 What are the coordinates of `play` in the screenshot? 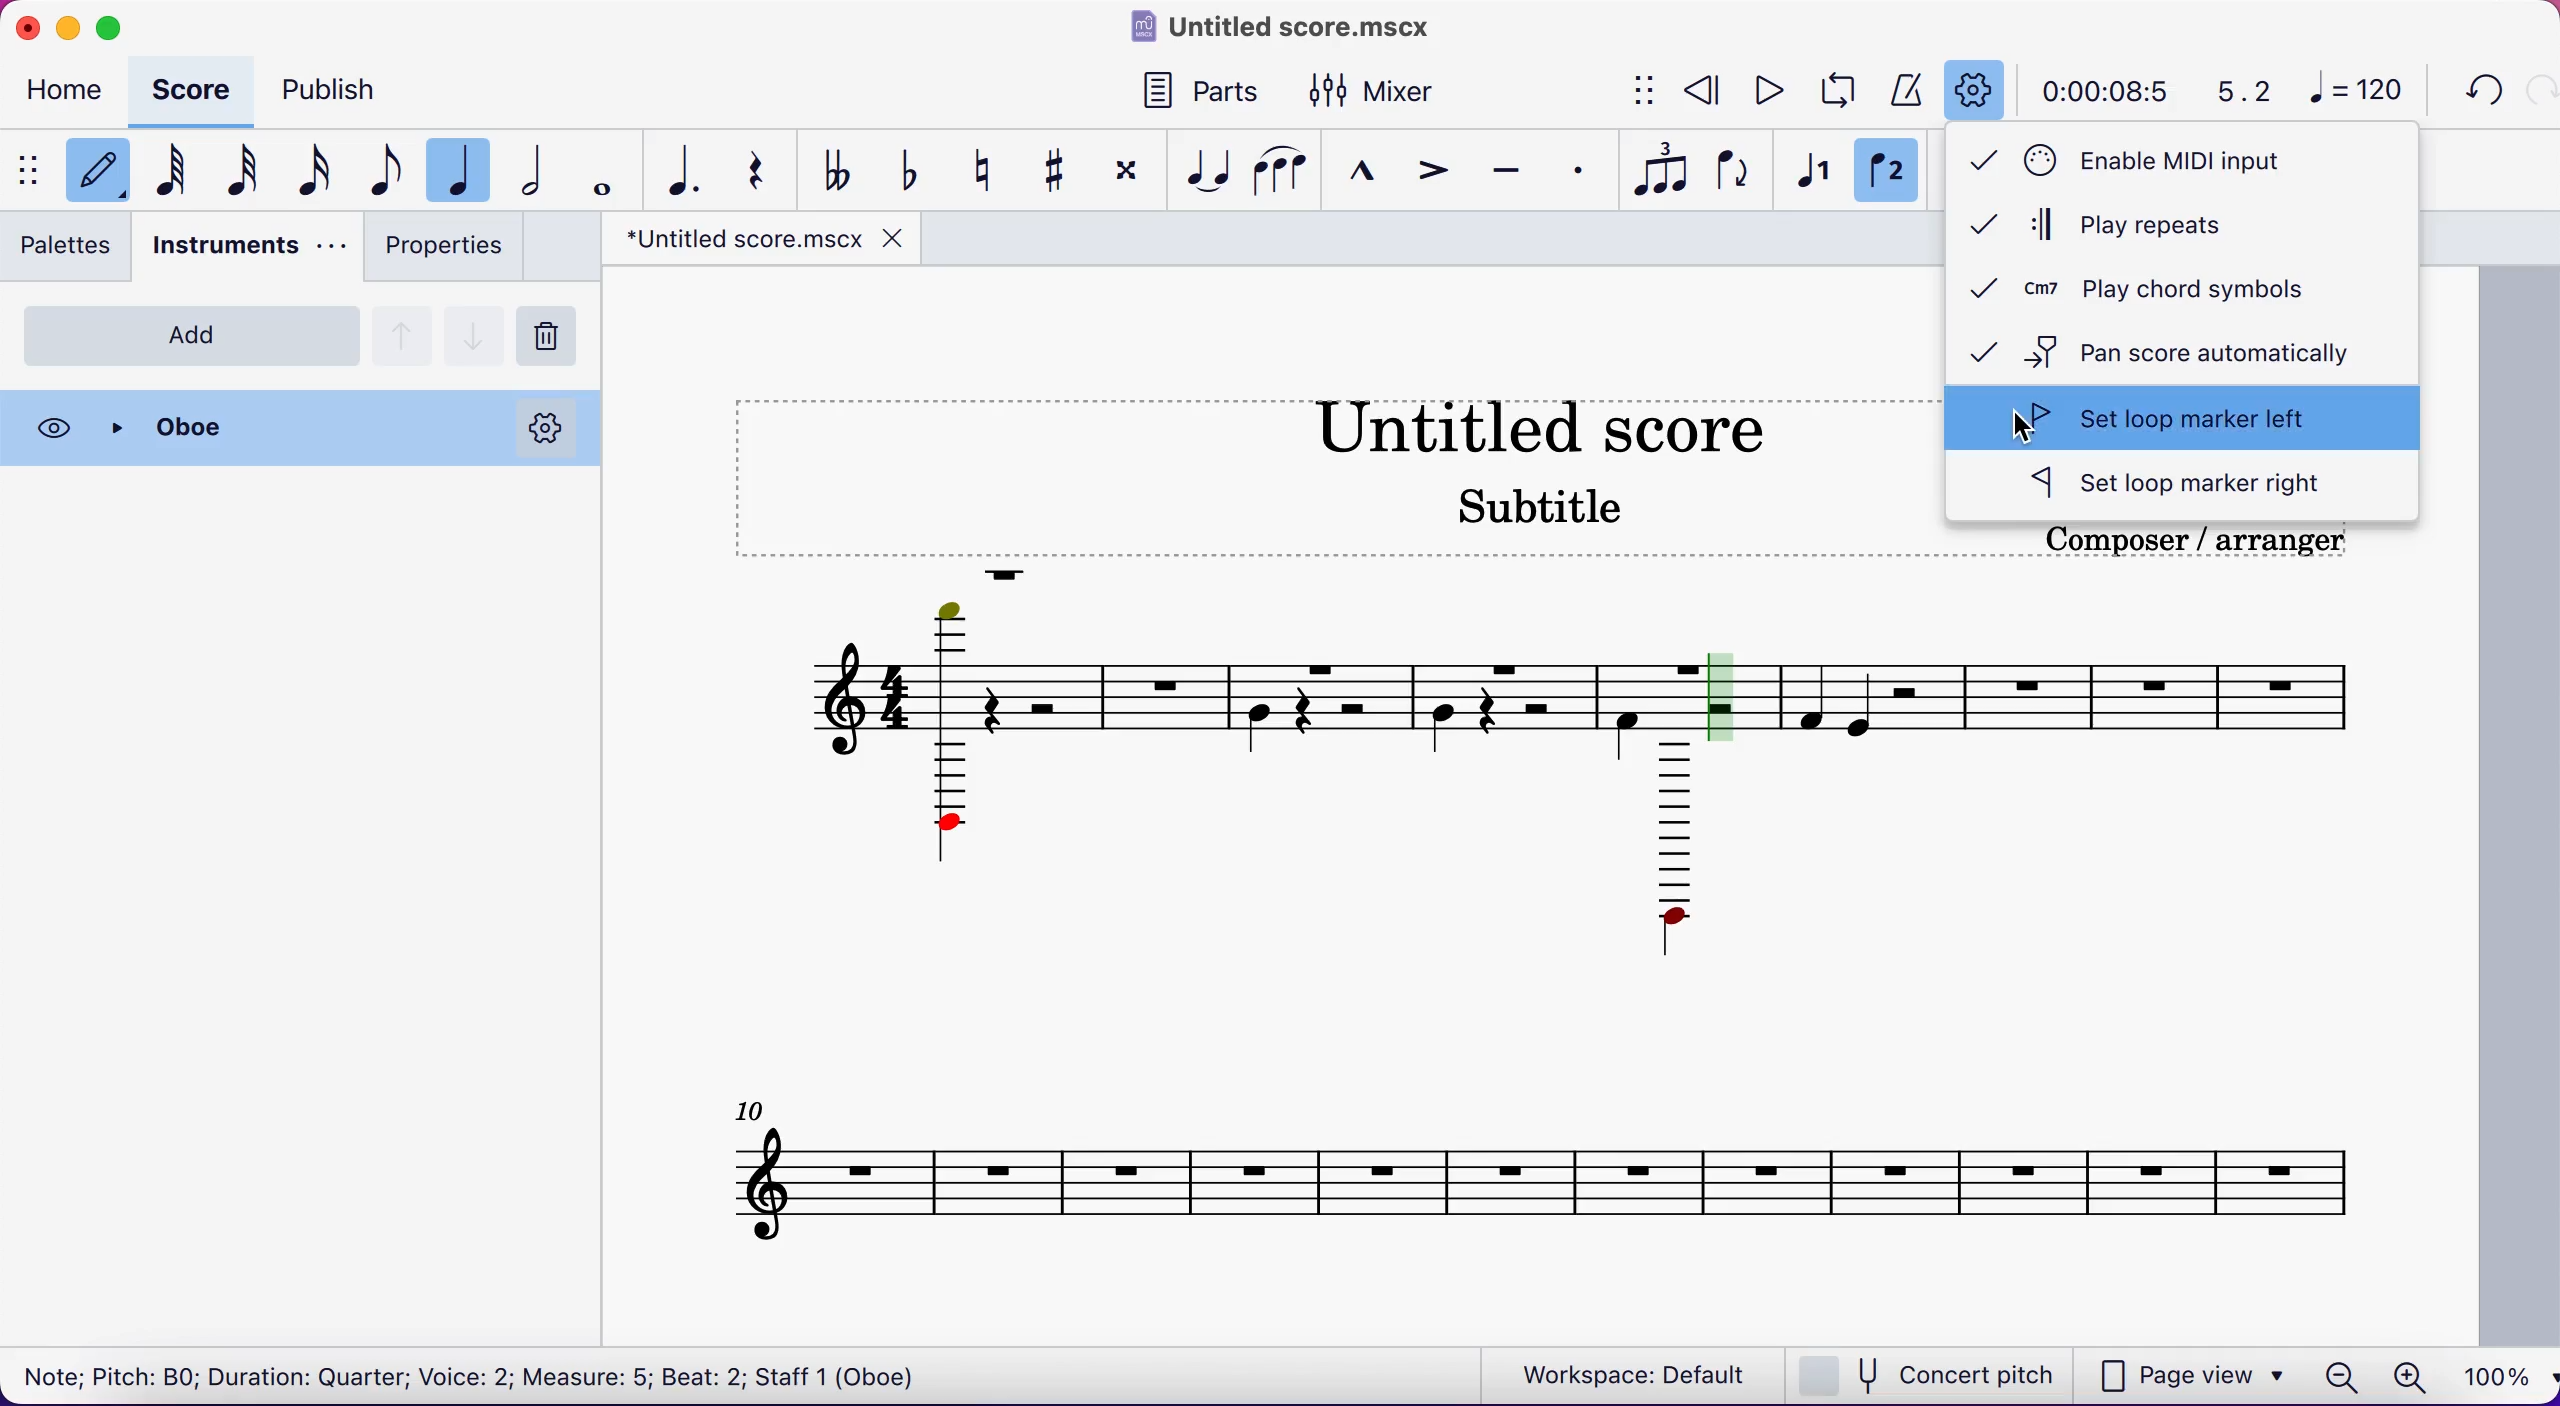 It's located at (1768, 88).